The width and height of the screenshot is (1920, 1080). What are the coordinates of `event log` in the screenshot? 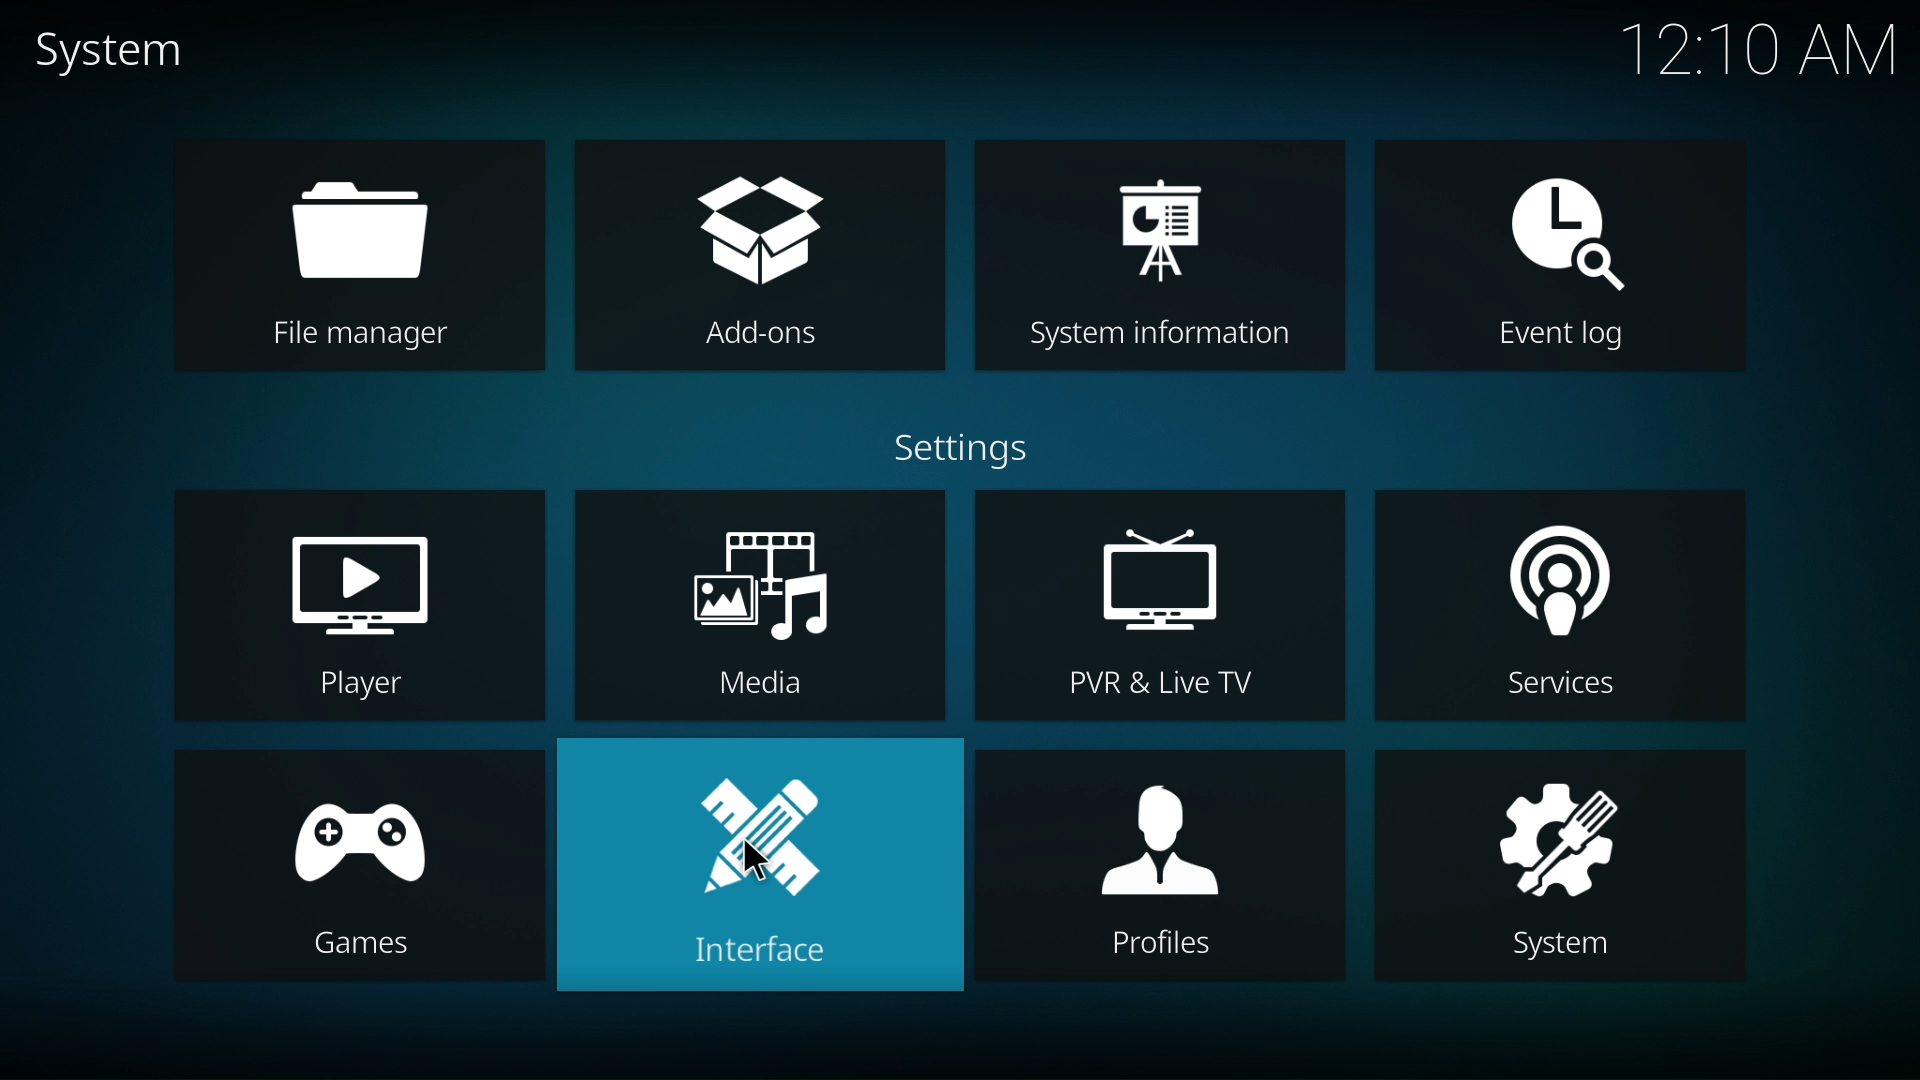 It's located at (1574, 255).